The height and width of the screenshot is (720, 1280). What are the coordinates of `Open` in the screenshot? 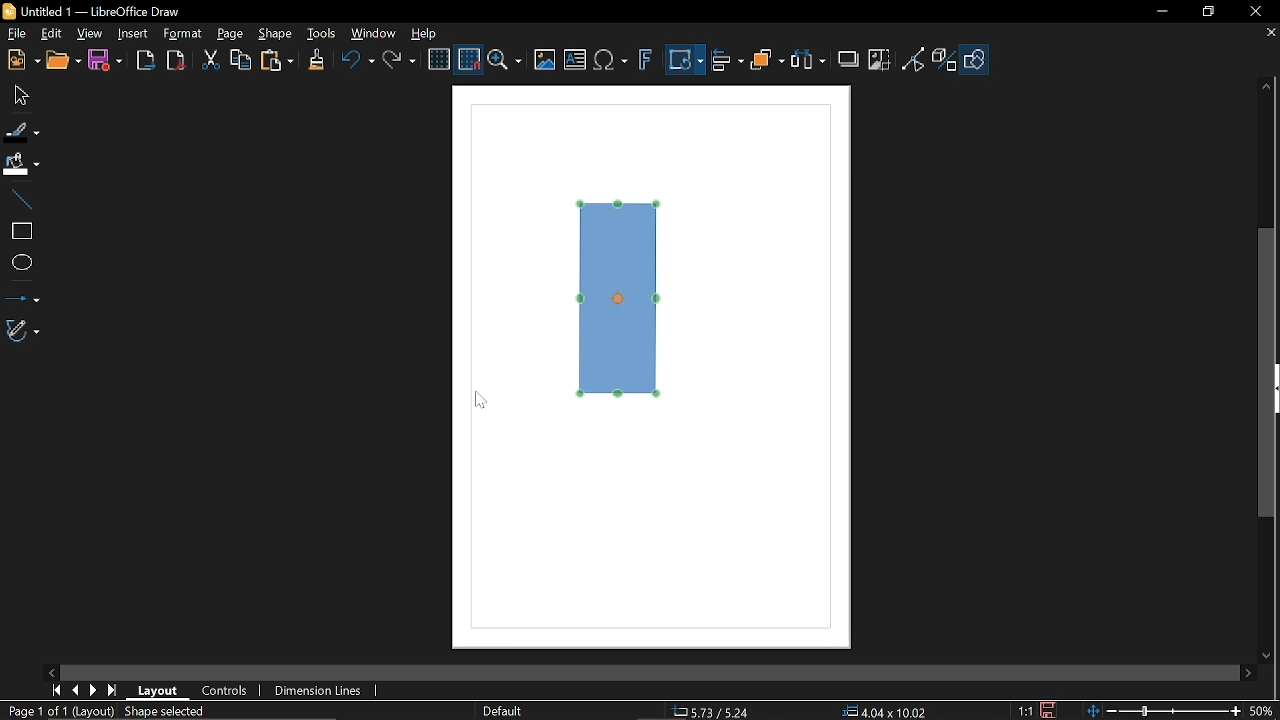 It's located at (65, 61).